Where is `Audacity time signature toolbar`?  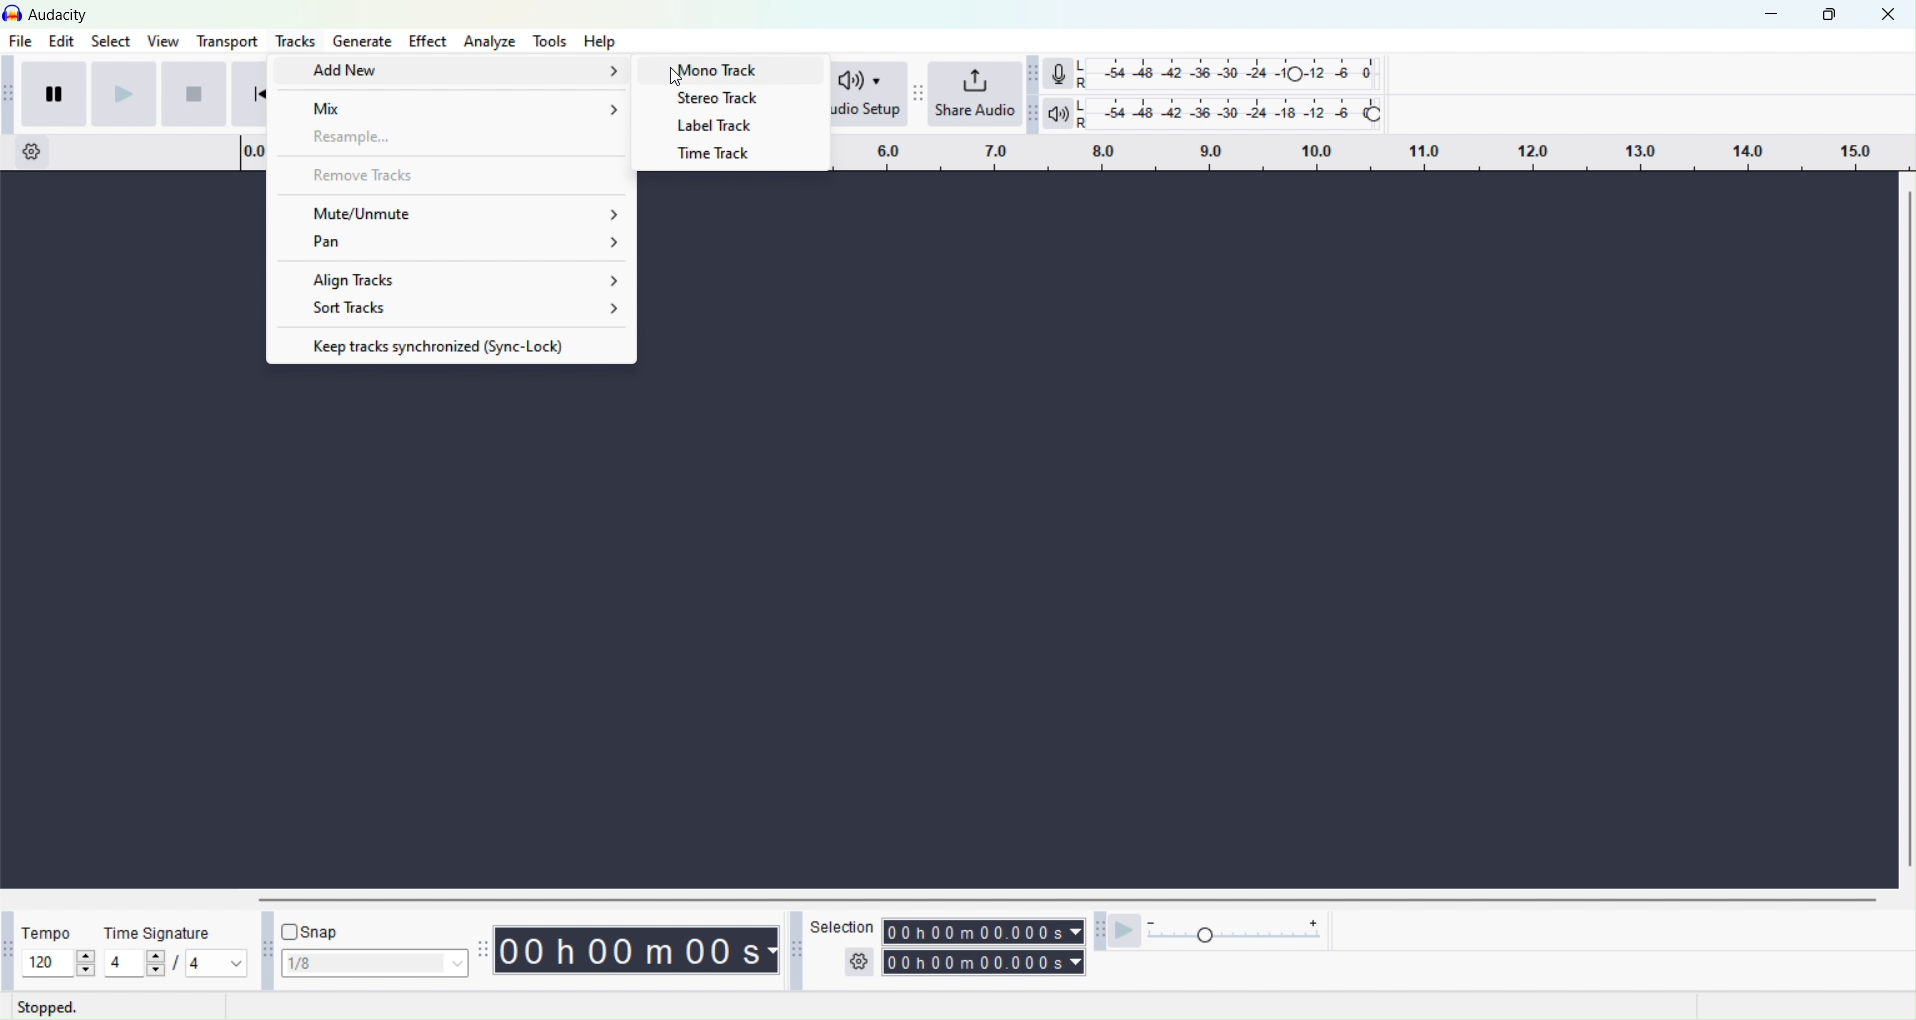 Audacity time signature toolbar is located at coordinates (6, 950).